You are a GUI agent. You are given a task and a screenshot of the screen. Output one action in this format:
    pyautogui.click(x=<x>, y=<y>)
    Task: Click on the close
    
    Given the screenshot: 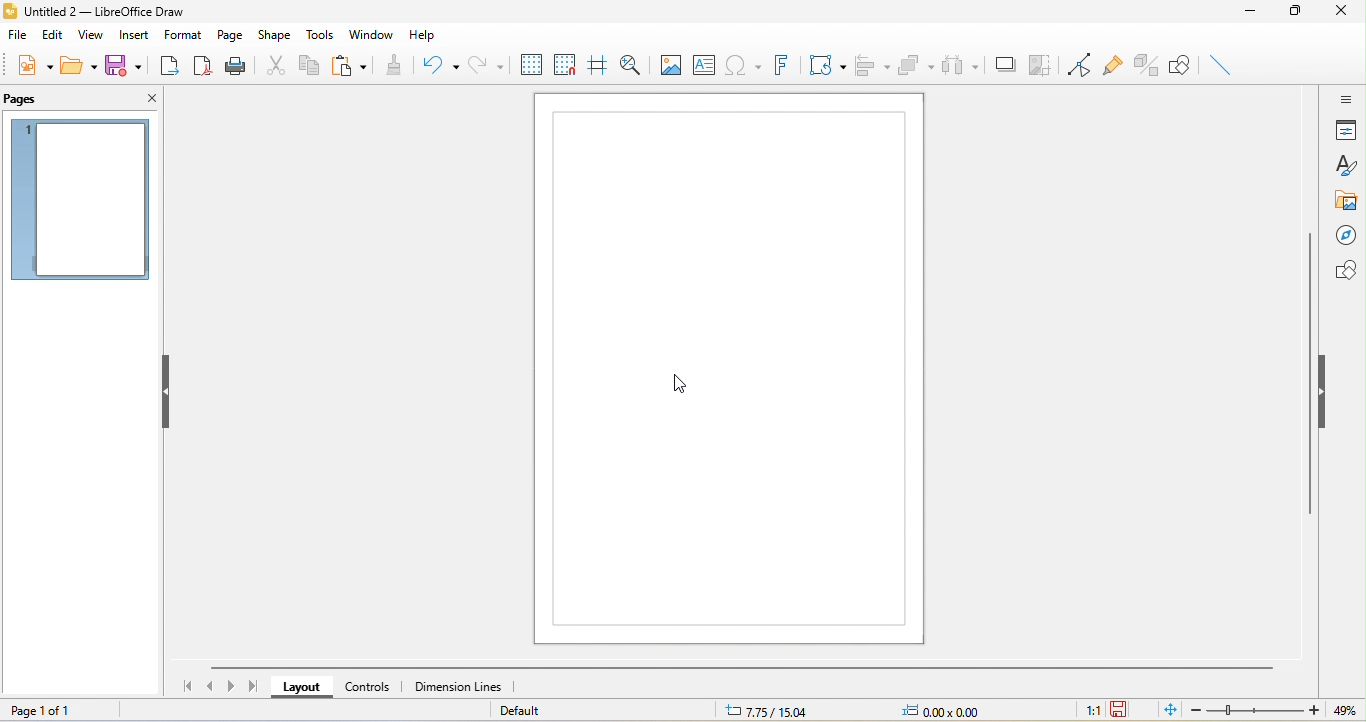 What is the action you would take?
    pyautogui.click(x=148, y=97)
    